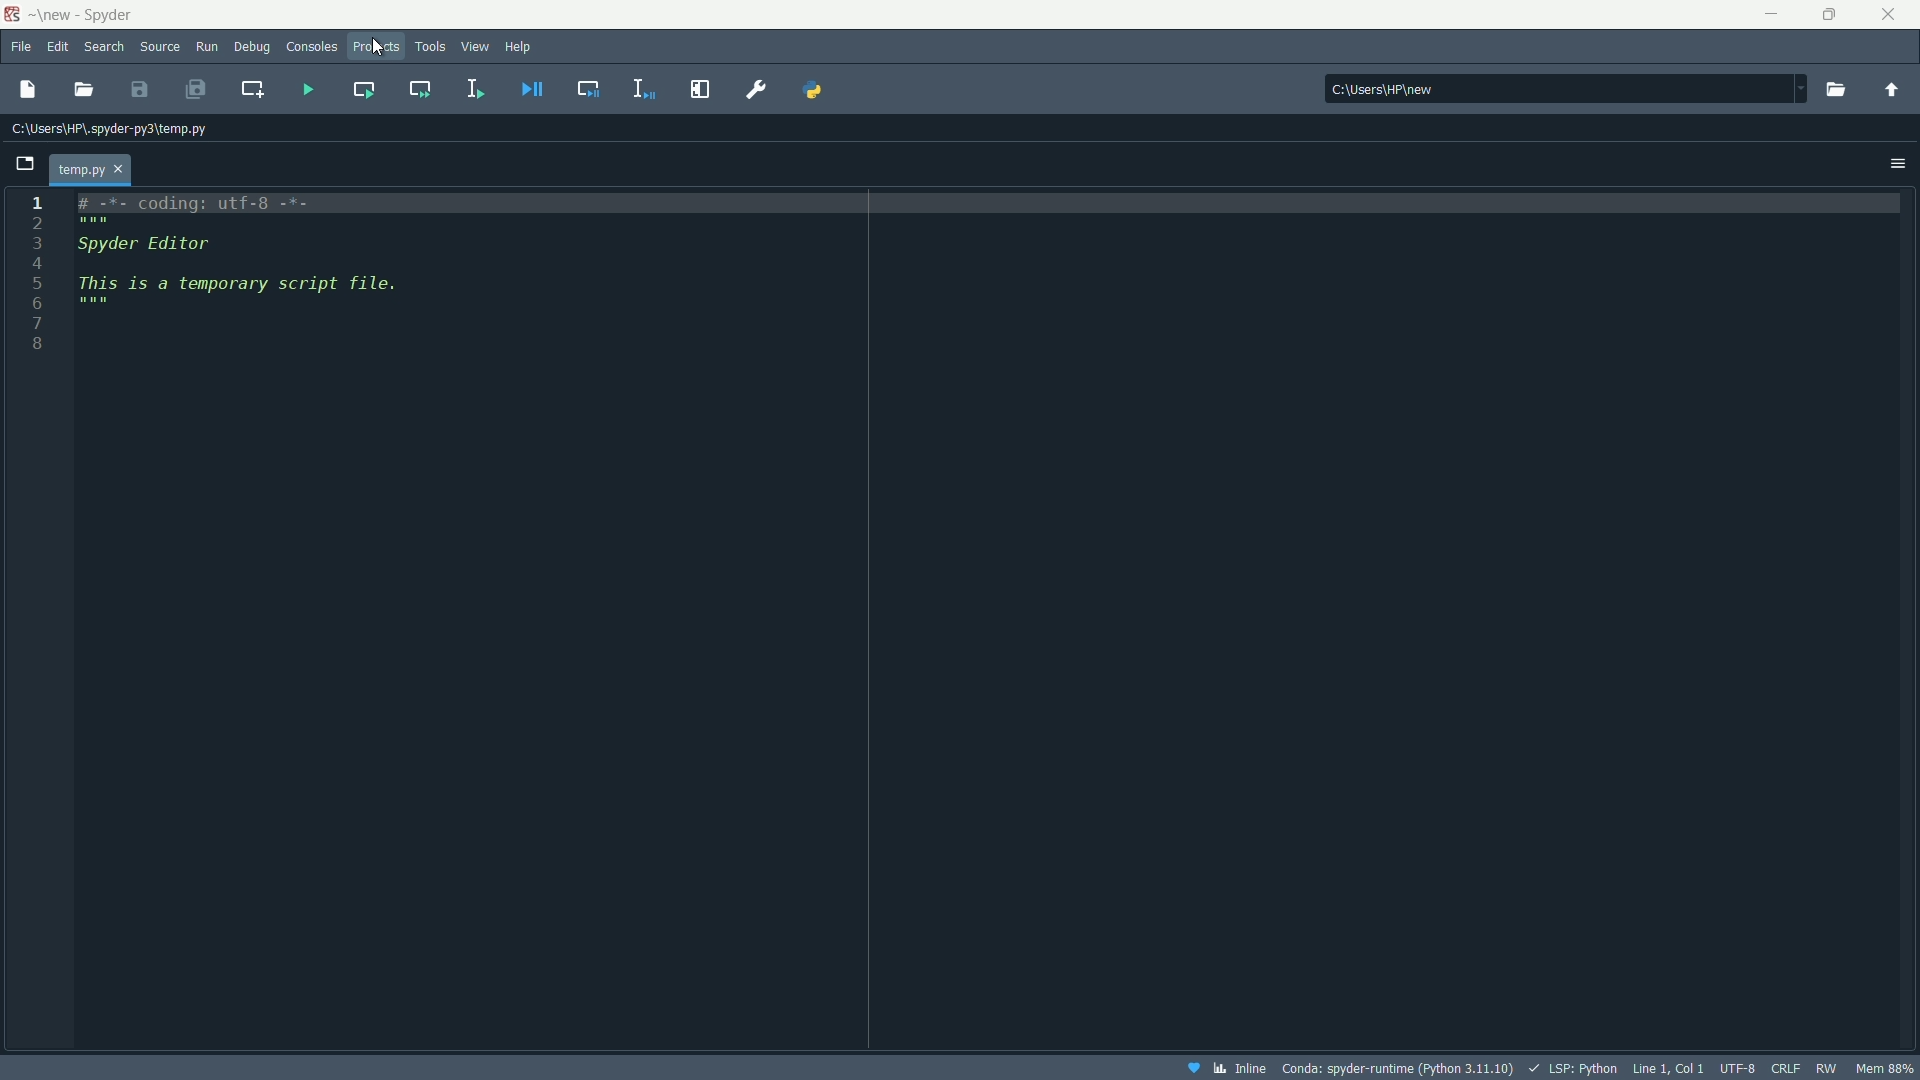  Describe the element at coordinates (15, 16) in the screenshot. I see `App icon` at that location.